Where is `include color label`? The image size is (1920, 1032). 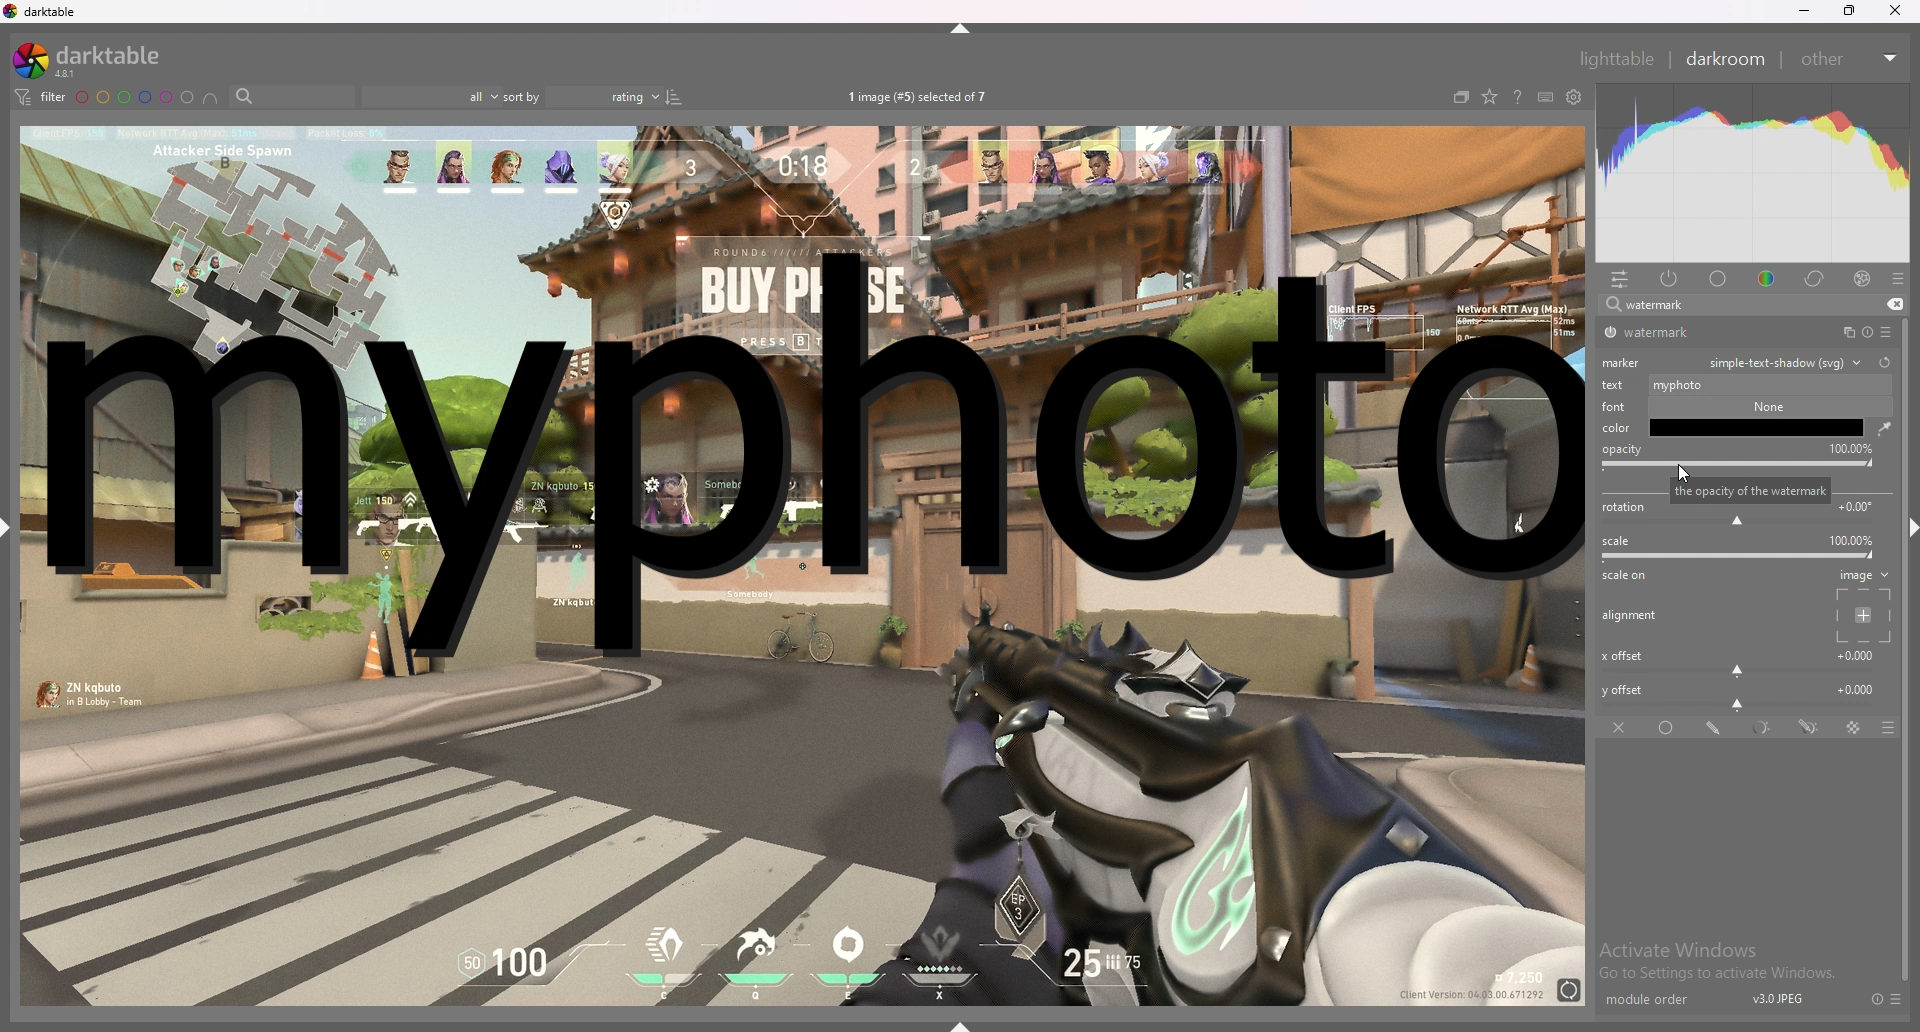
include color label is located at coordinates (210, 98).